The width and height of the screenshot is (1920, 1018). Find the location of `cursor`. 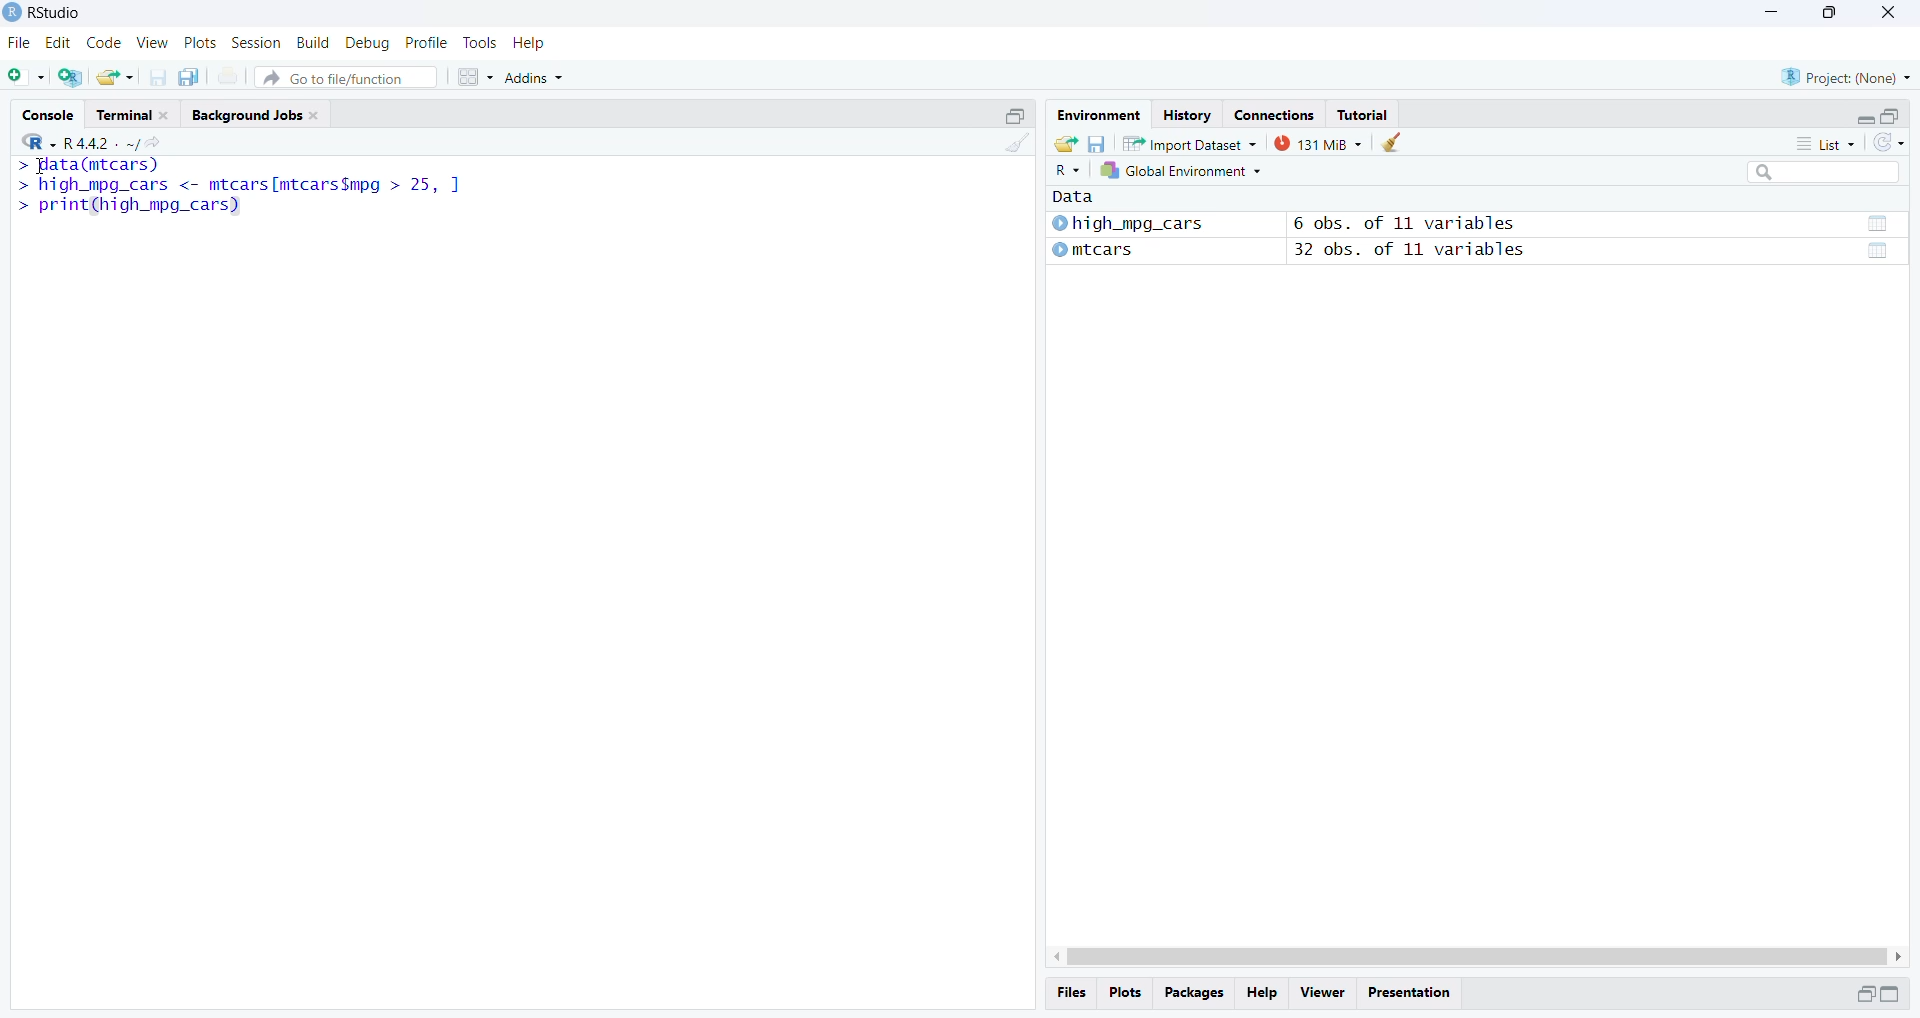

cursor is located at coordinates (37, 169).